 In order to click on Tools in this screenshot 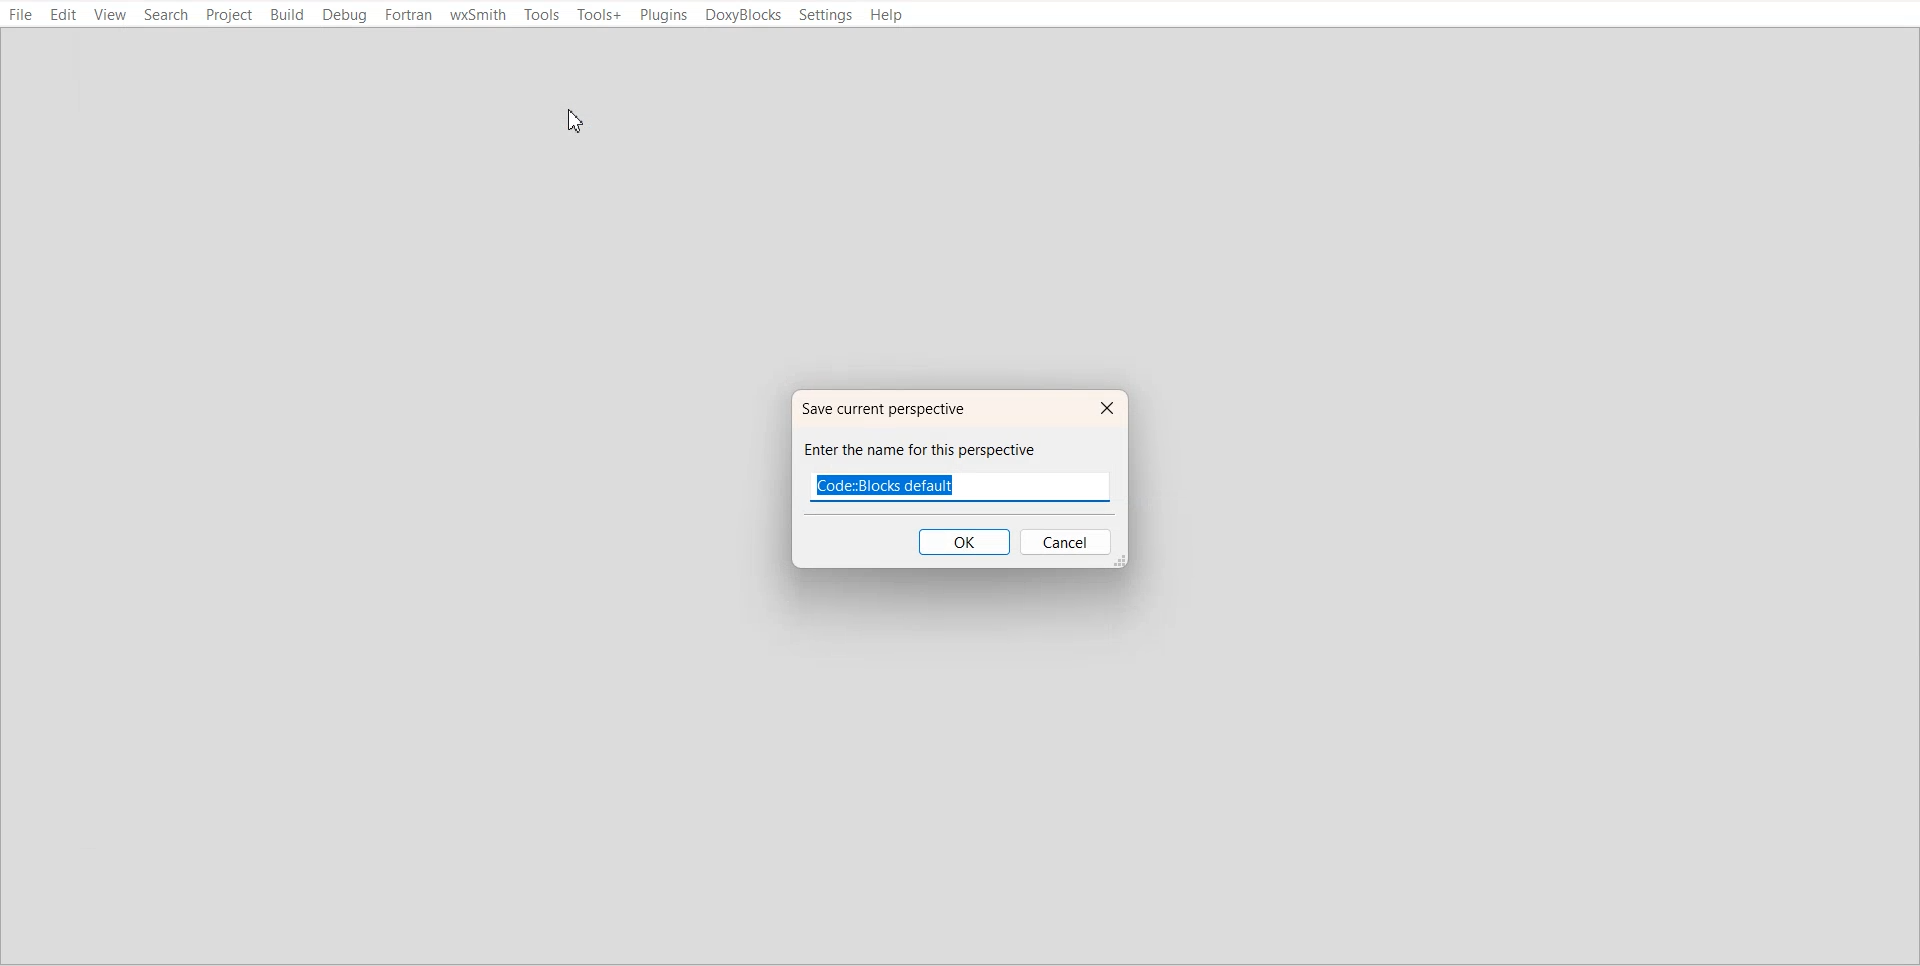, I will do `click(540, 15)`.